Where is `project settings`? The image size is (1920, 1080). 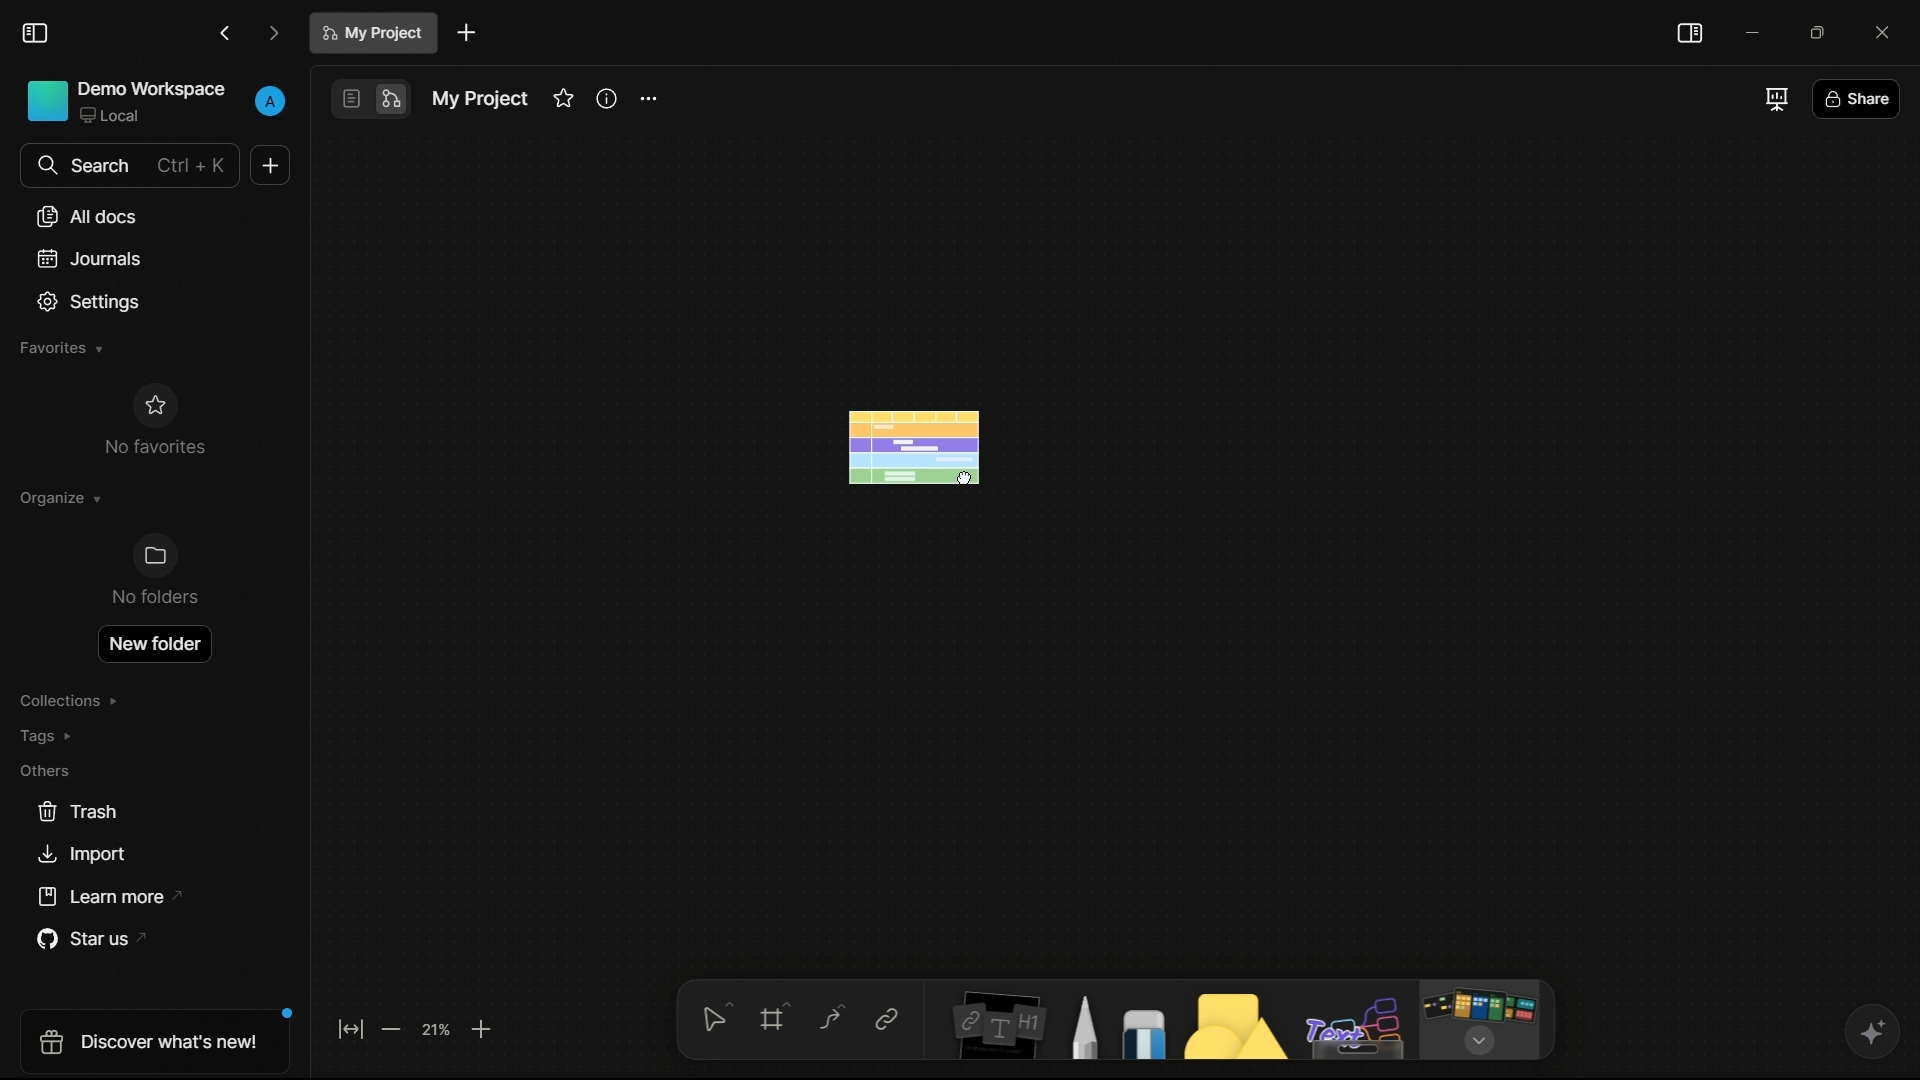 project settings is located at coordinates (650, 99).